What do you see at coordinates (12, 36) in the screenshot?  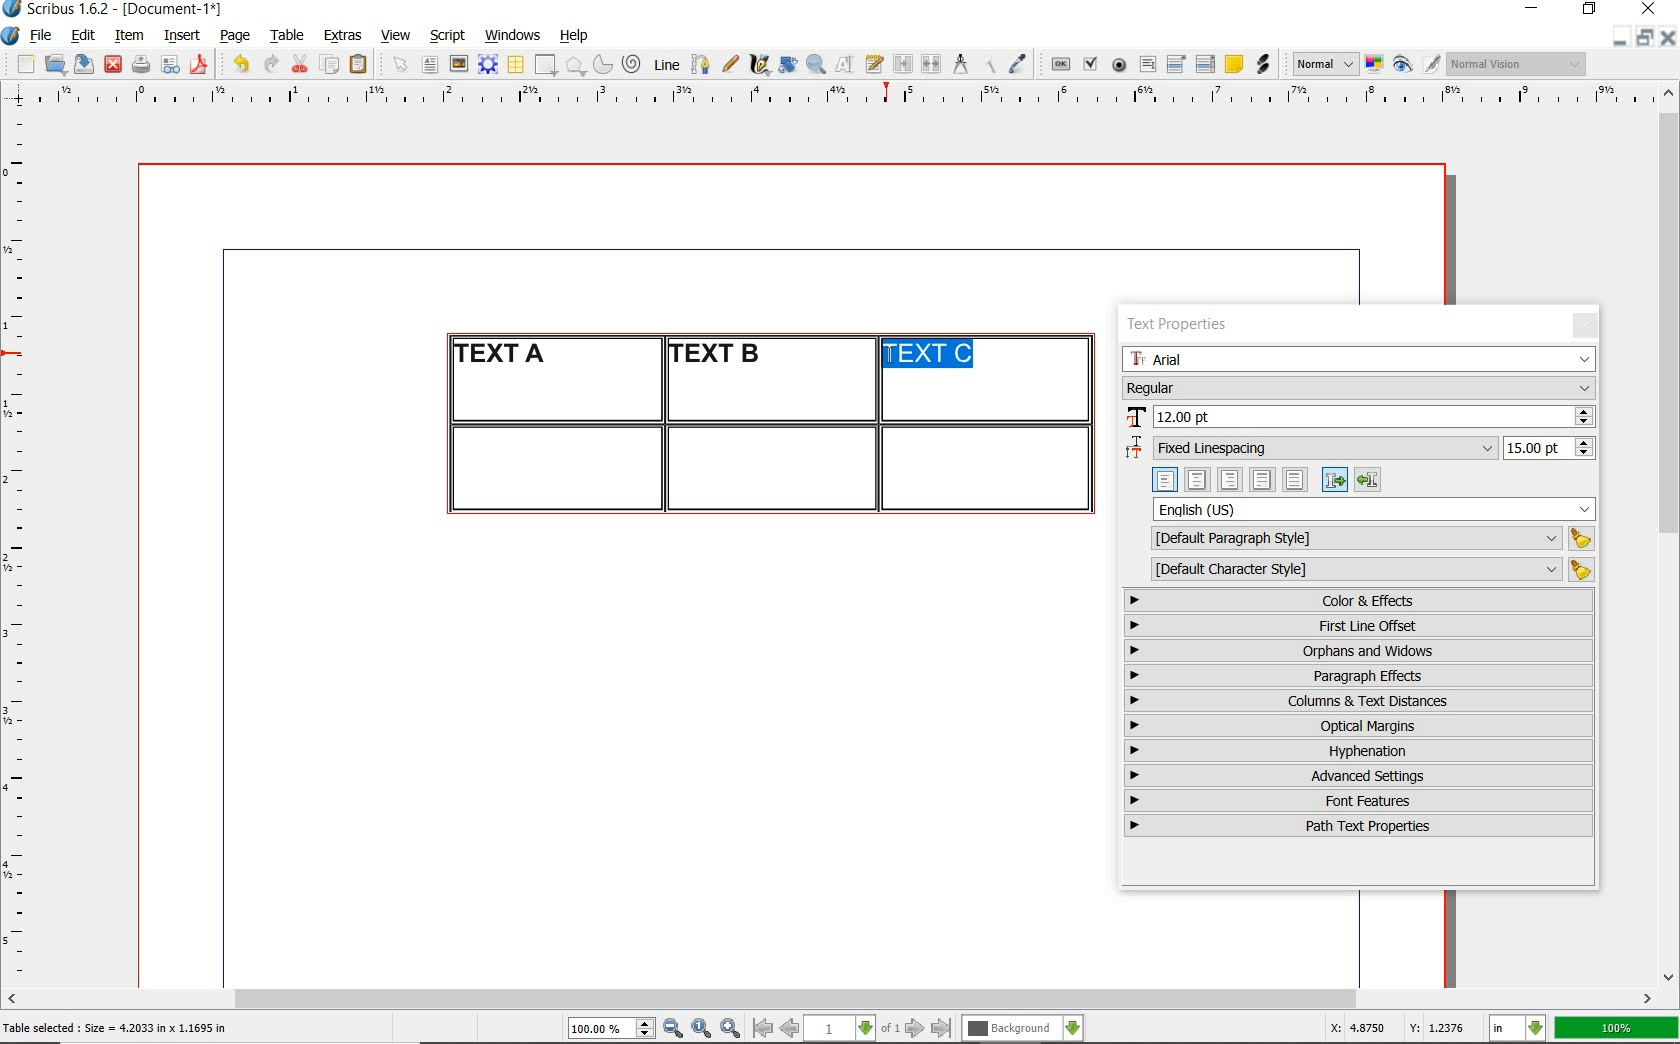 I see `system logo` at bounding box center [12, 36].